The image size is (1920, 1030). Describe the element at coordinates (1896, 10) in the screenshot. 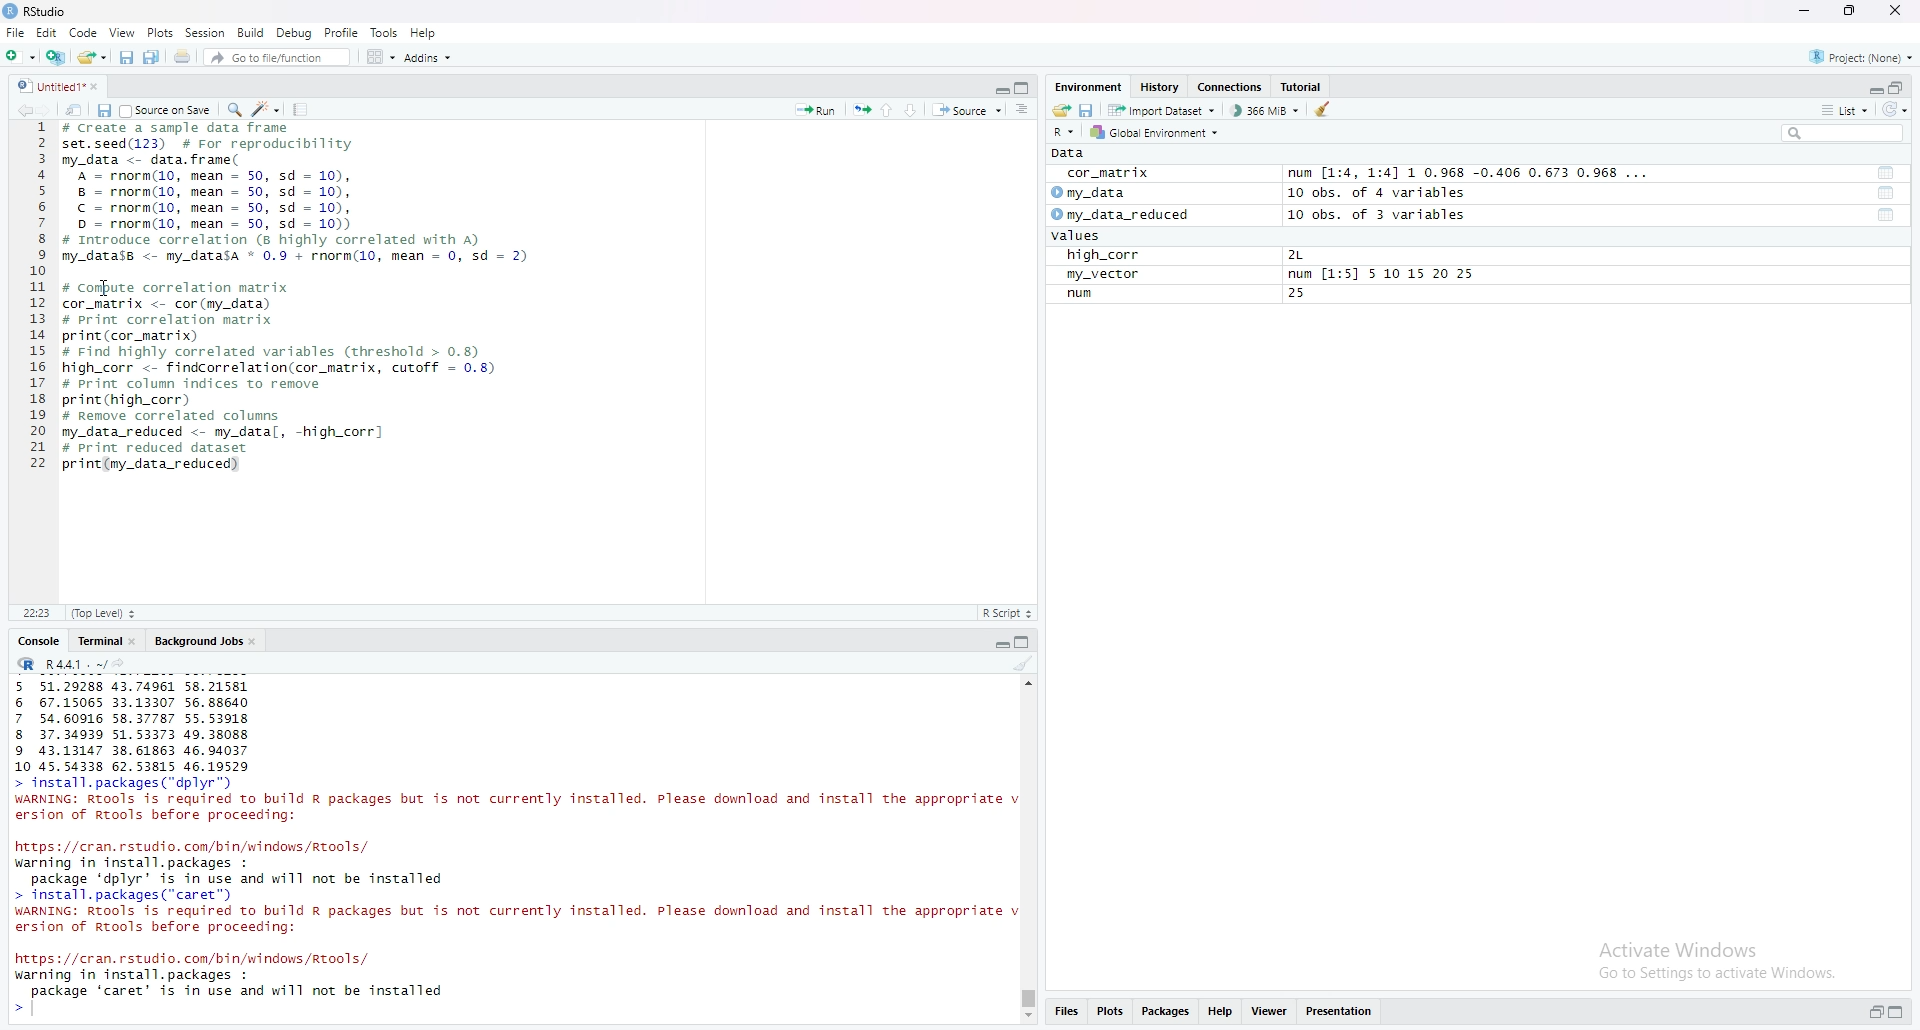

I see `close` at that location.